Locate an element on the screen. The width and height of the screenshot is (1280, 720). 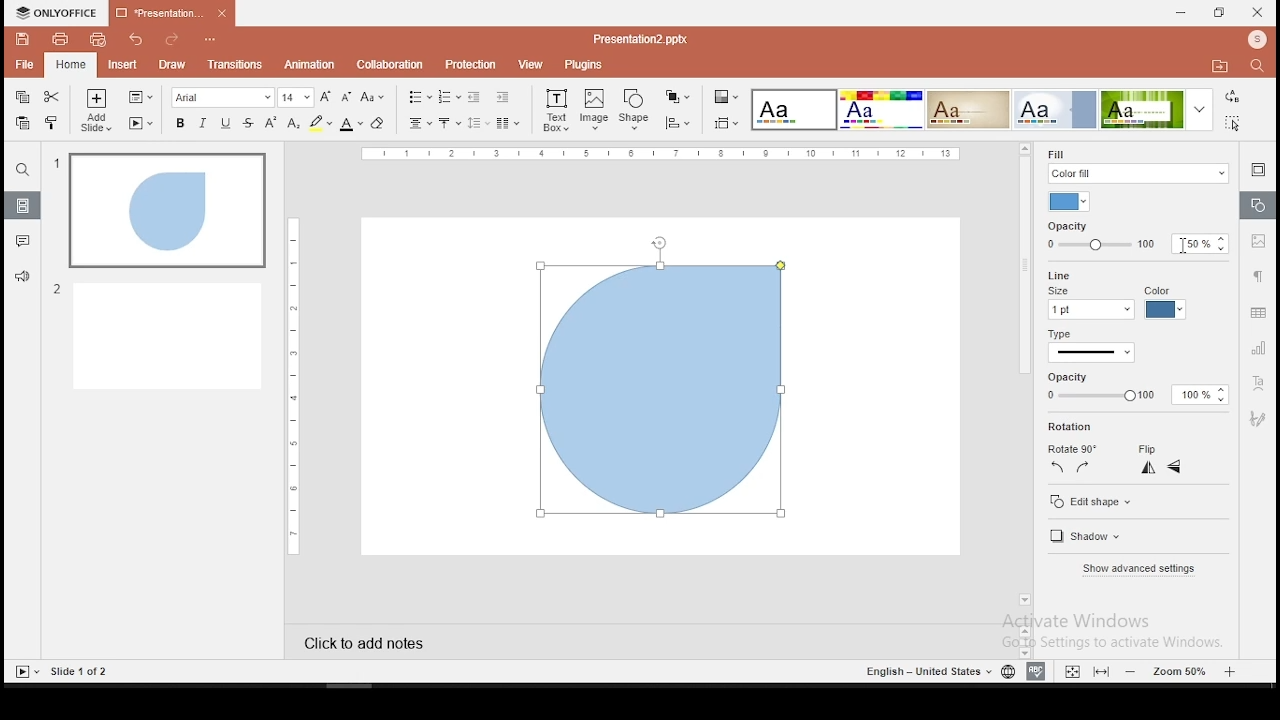
presentation is located at coordinates (638, 39).